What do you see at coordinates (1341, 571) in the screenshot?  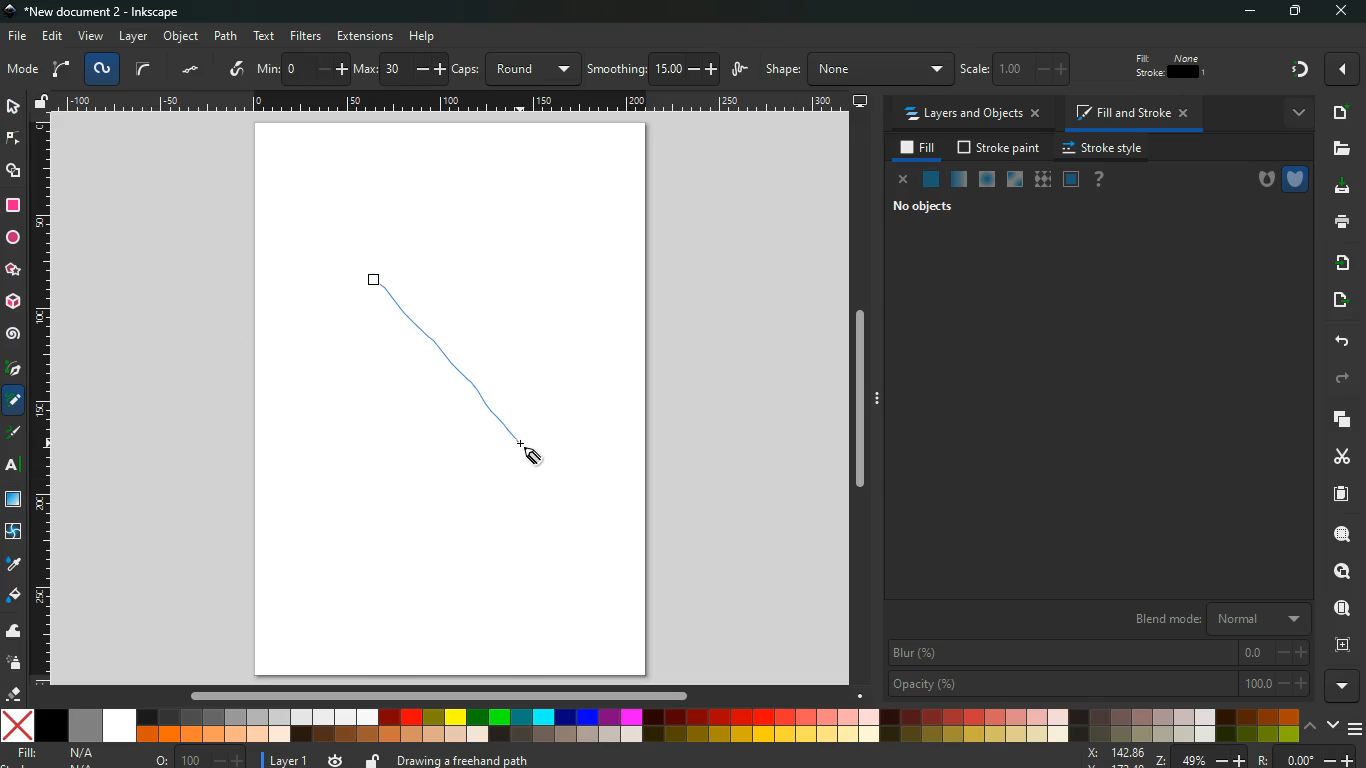 I see `look` at bounding box center [1341, 571].